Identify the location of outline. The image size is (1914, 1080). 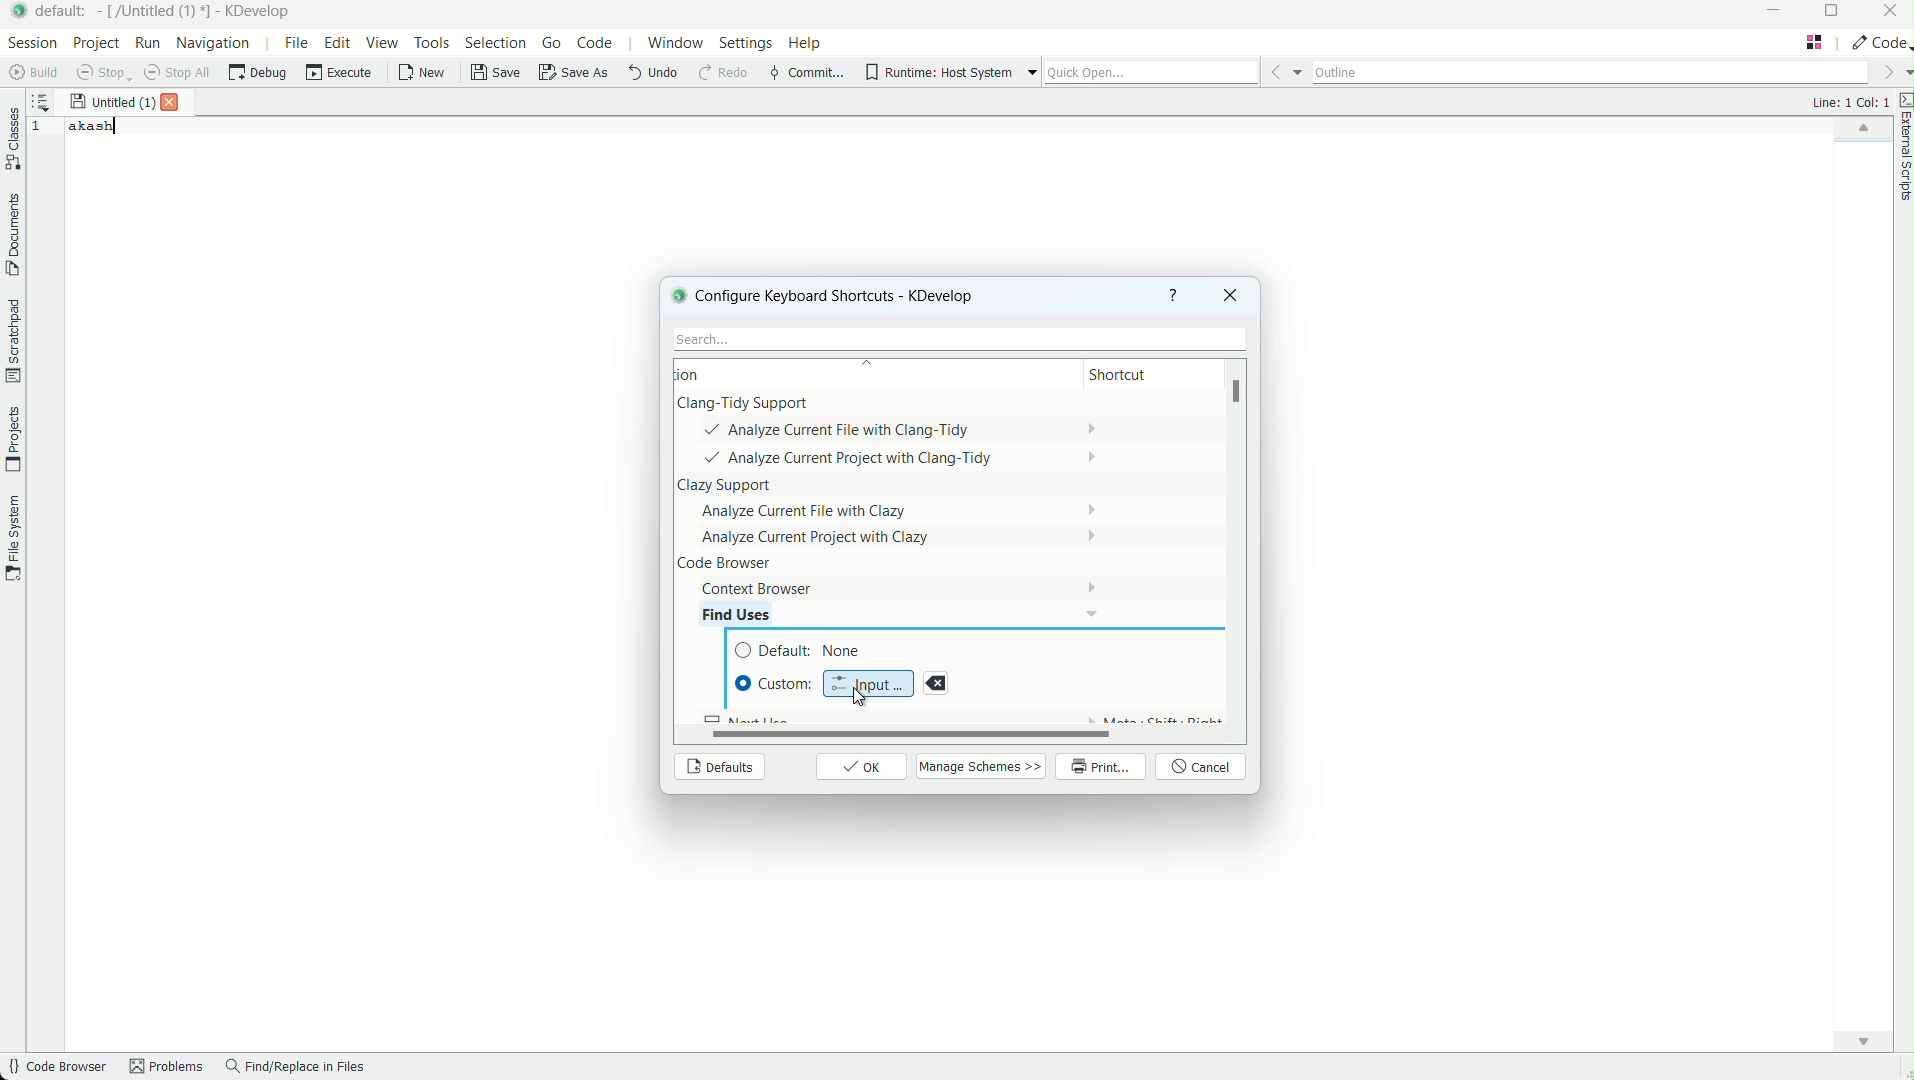
(1590, 69).